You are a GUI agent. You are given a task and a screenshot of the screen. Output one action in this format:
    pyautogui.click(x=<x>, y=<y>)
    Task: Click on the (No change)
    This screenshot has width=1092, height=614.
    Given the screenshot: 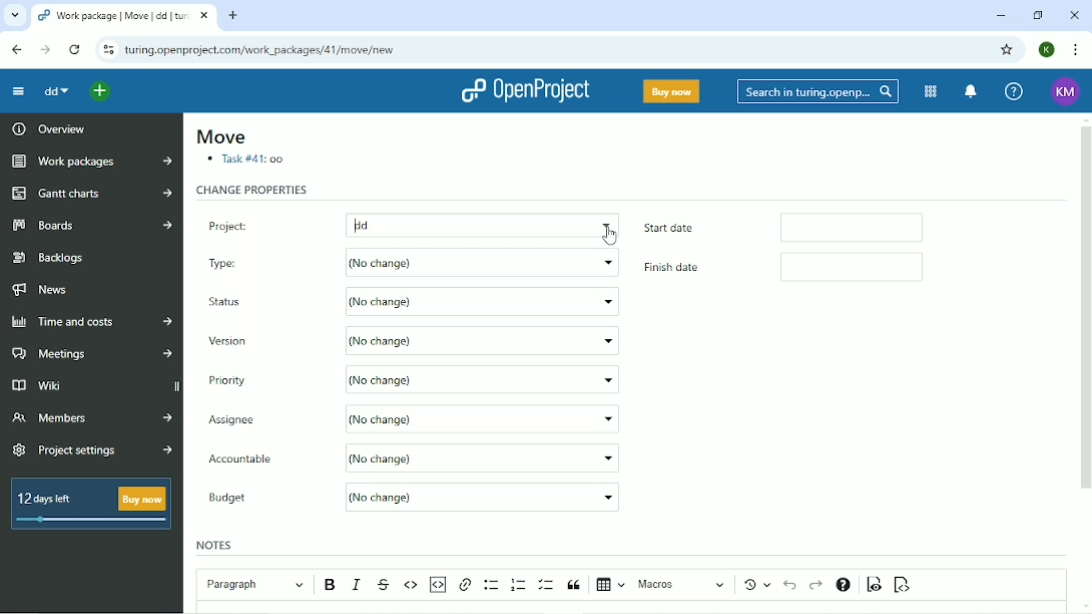 What is the action you would take?
    pyautogui.click(x=483, y=341)
    